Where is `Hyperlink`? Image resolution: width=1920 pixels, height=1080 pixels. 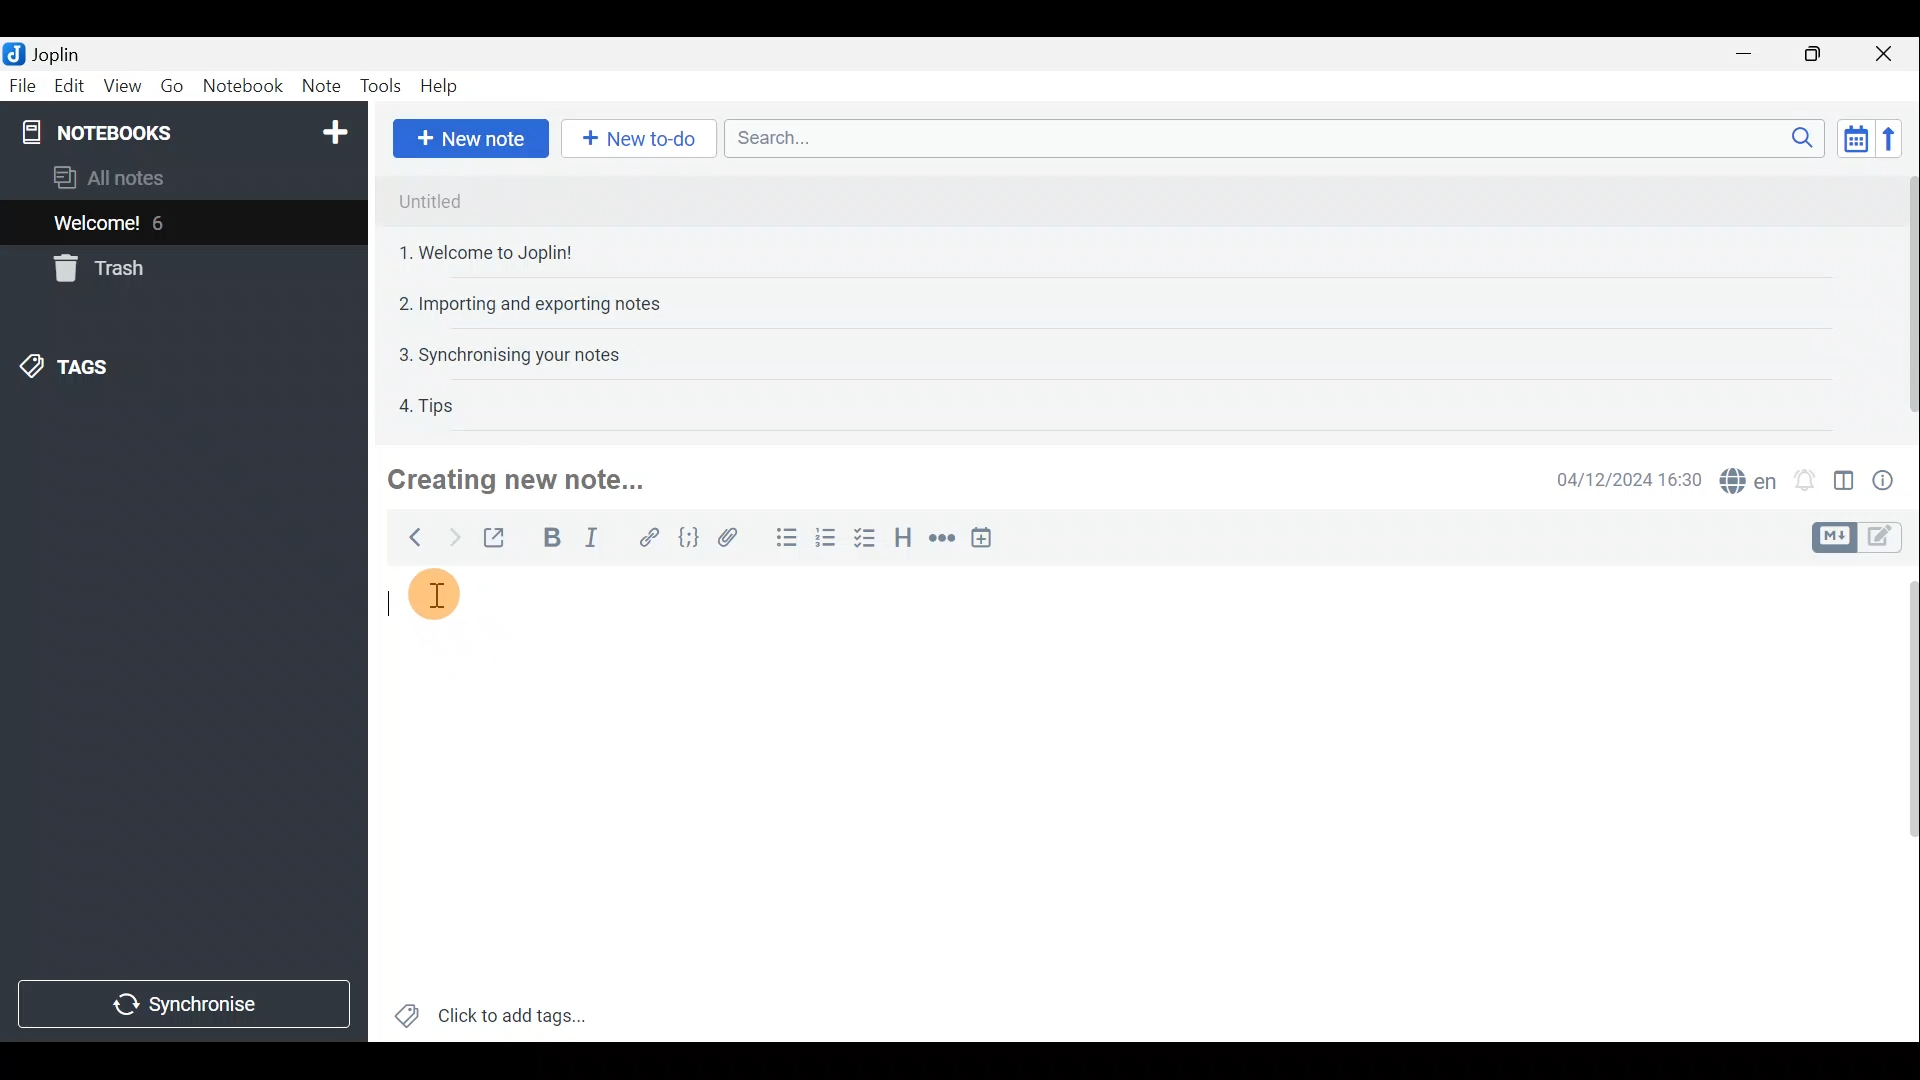 Hyperlink is located at coordinates (650, 541).